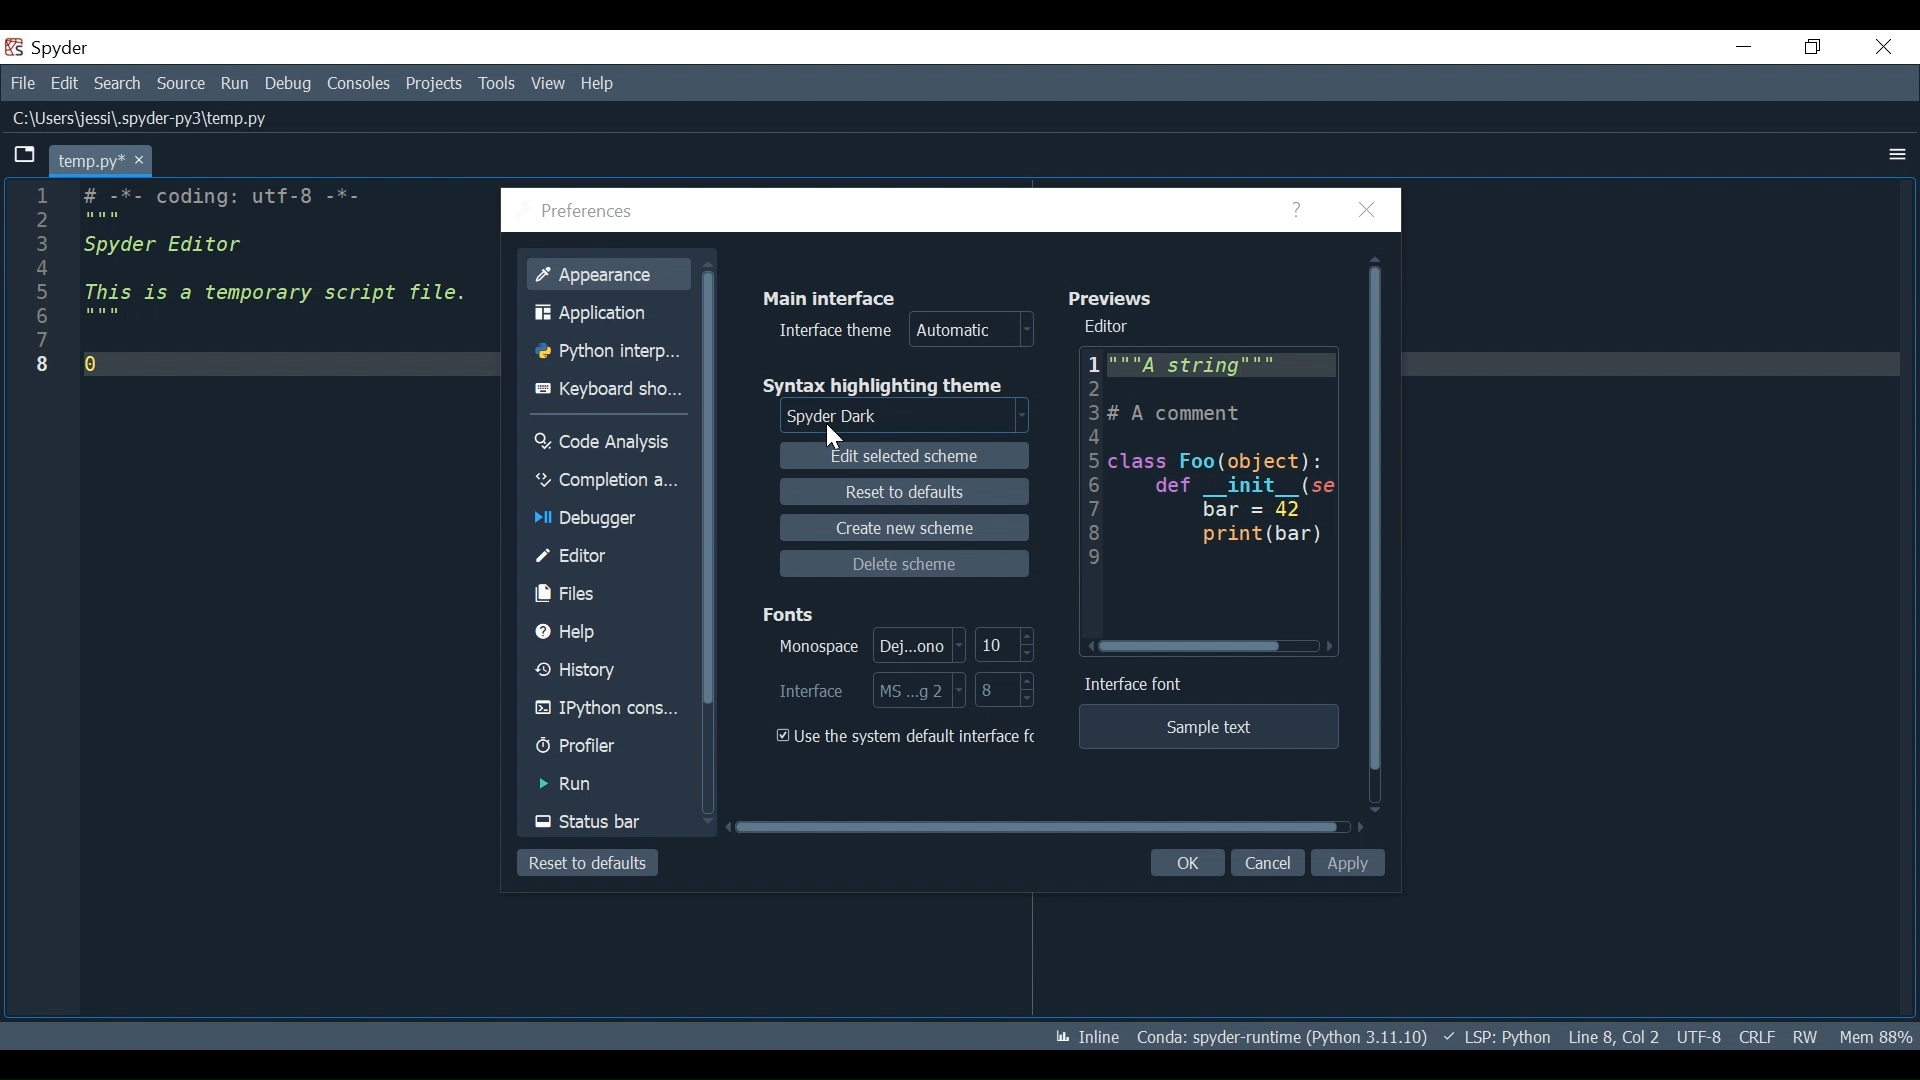 The image size is (1920, 1080). I want to click on Help, so click(610, 632).